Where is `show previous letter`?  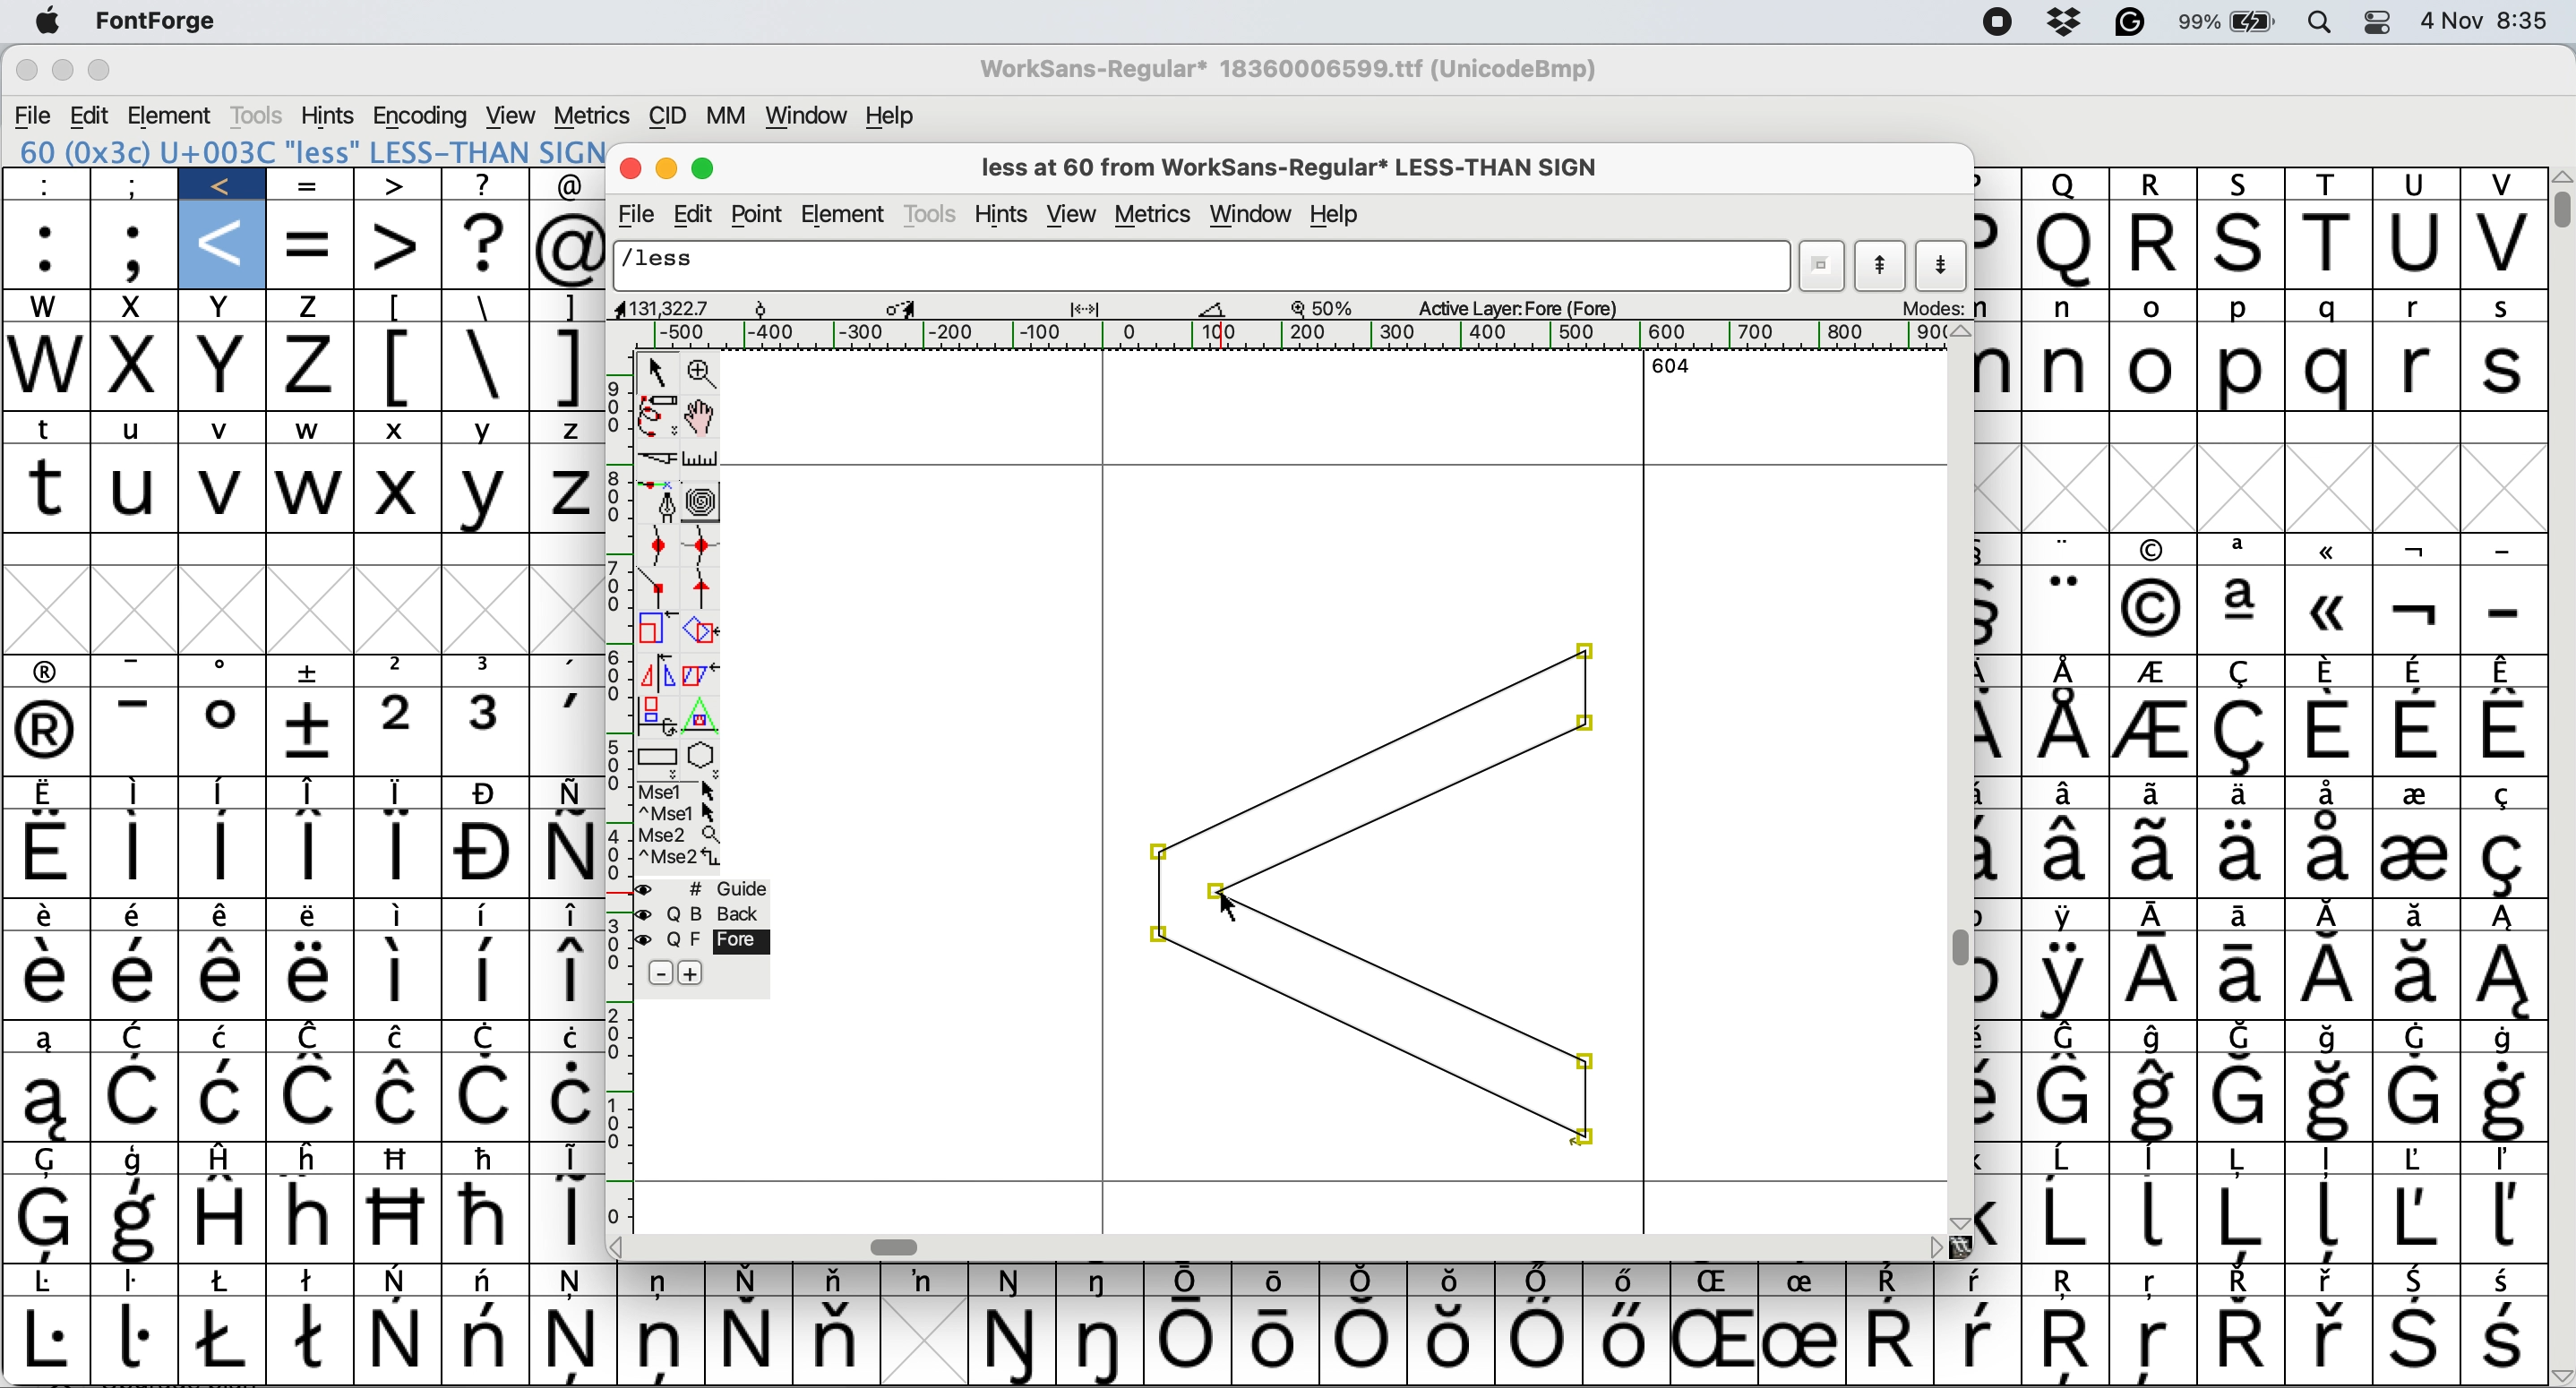 show previous letter is located at coordinates (1882, 266).